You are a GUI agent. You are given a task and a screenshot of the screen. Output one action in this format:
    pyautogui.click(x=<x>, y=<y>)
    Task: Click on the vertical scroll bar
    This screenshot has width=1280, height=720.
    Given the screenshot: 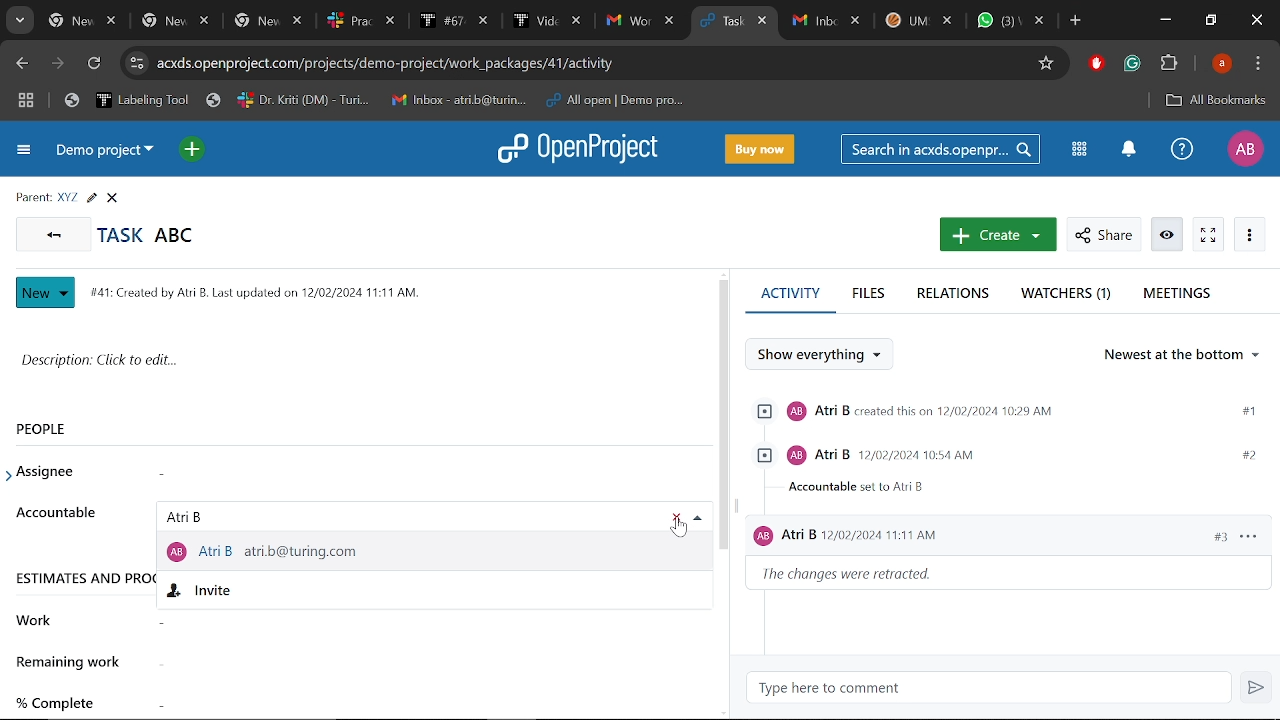 What is the action you would take?
    pyautogui.click(x=723, y=415)
    